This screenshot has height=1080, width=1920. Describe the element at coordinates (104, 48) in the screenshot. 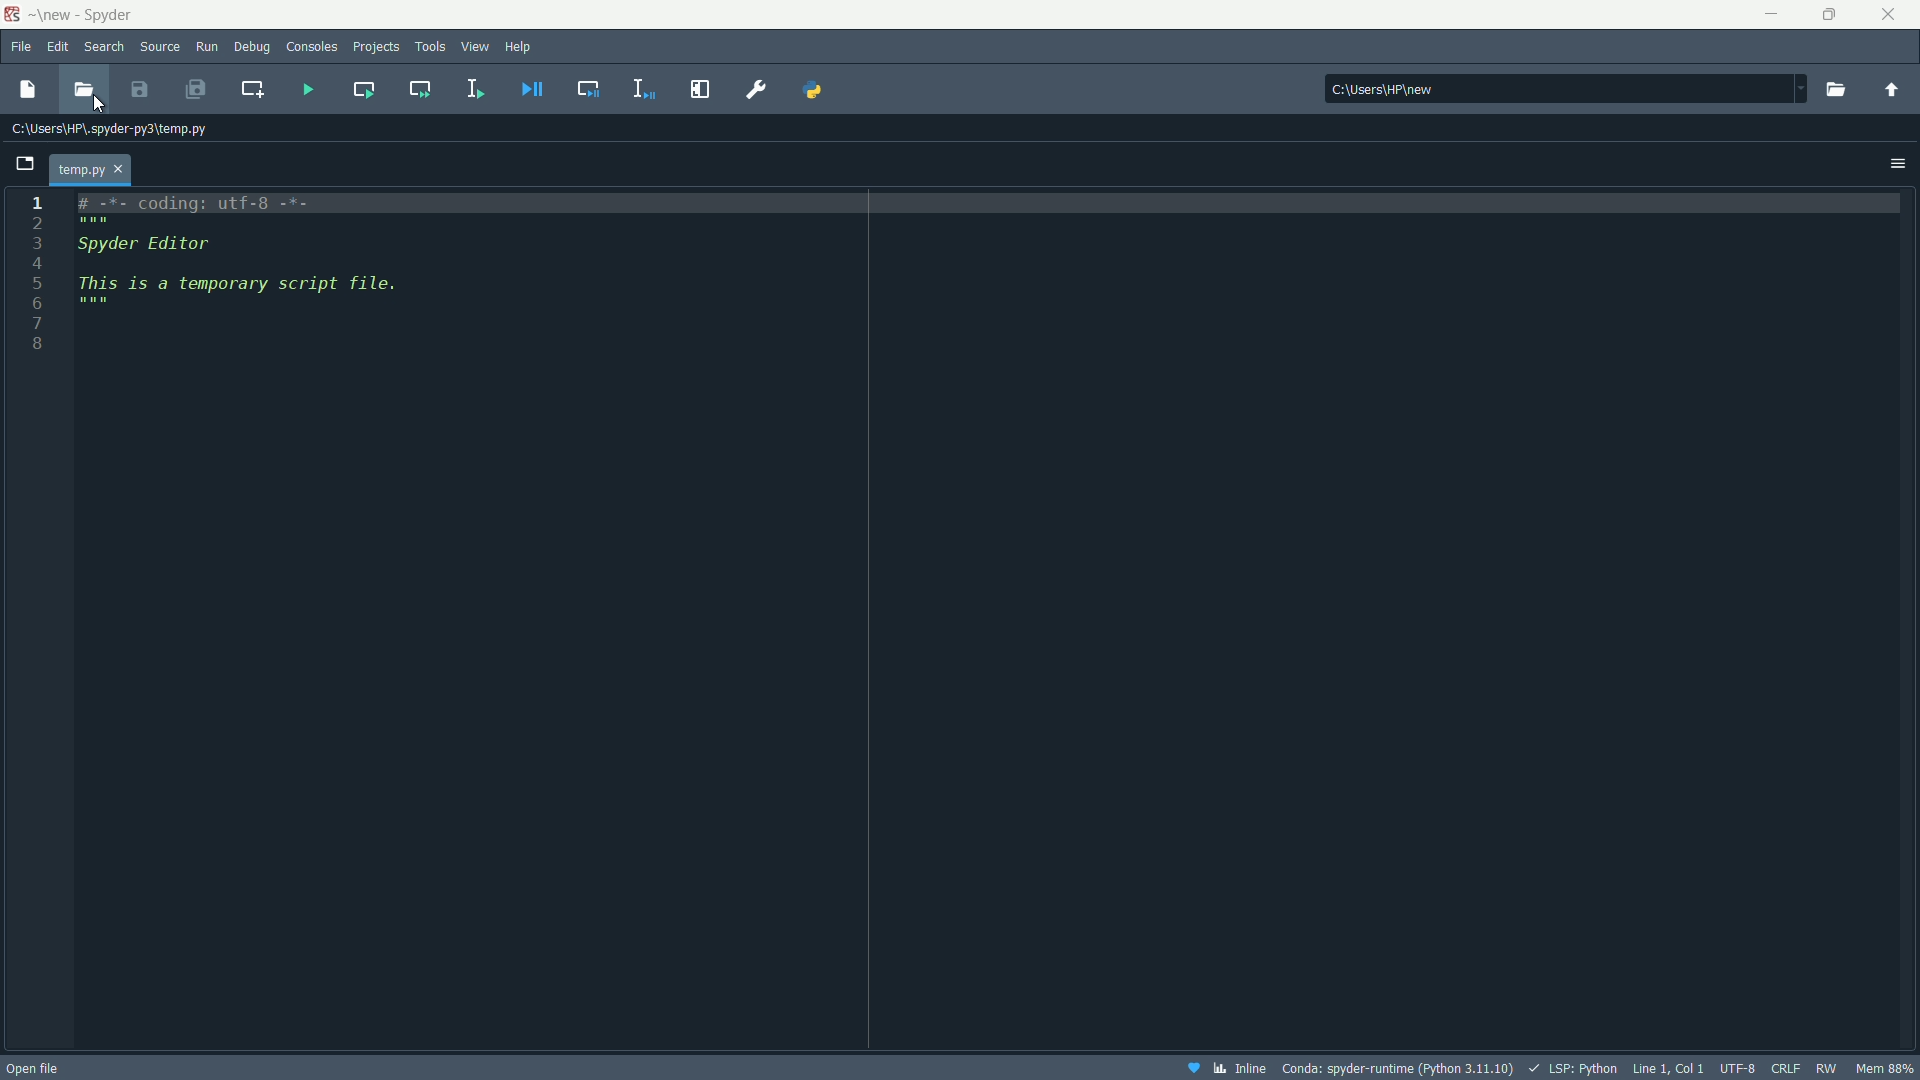

I see `Search menu` at that location.